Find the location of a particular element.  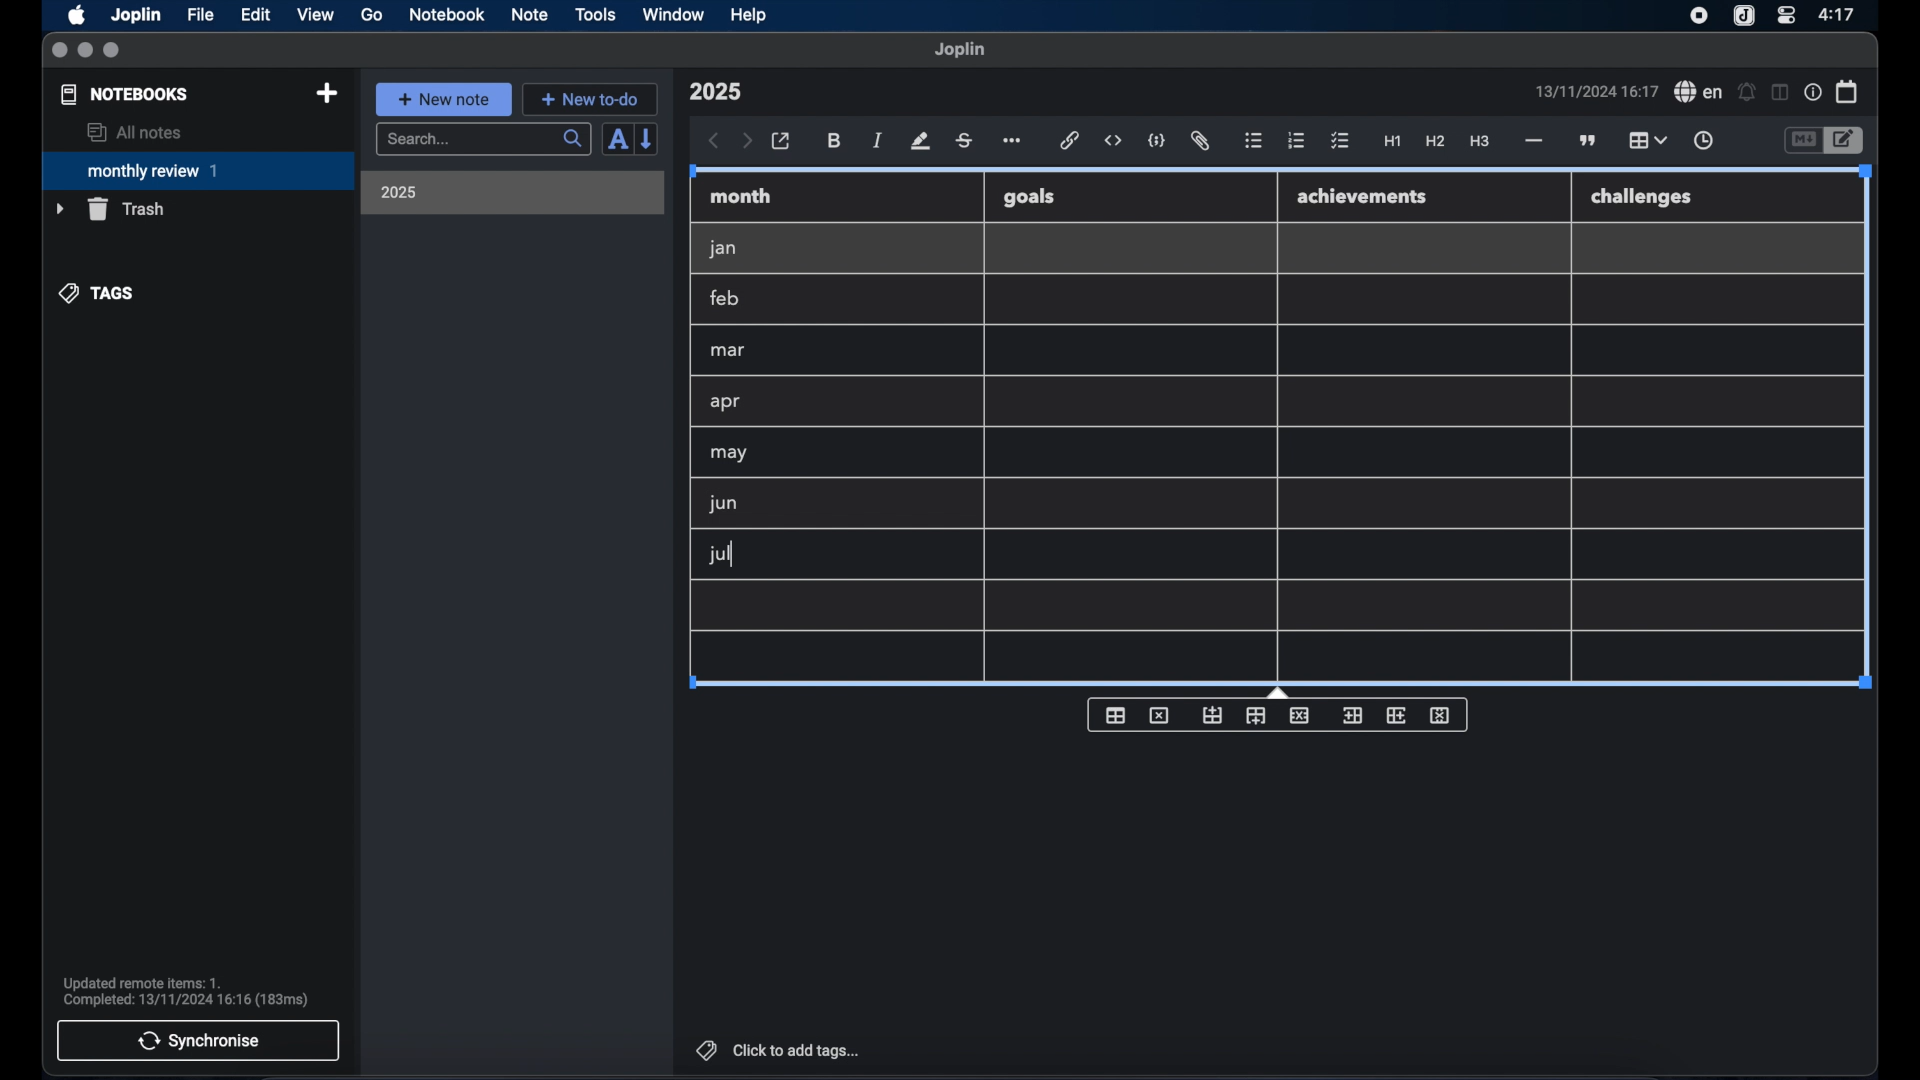

insert column after is located at coordinates (1397, 715).